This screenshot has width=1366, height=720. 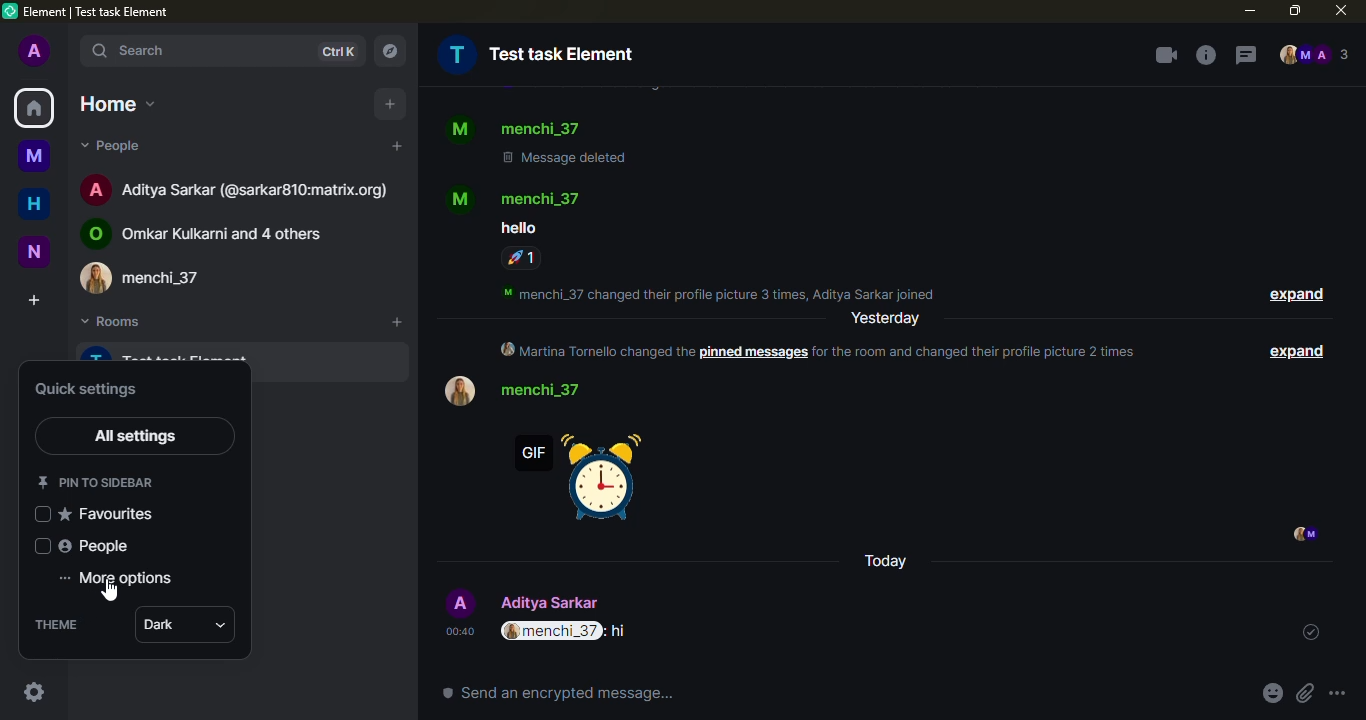 What do you see at coordinates (395, 146) in the screenshot?
I see `add` at bounding box center [395, 146].